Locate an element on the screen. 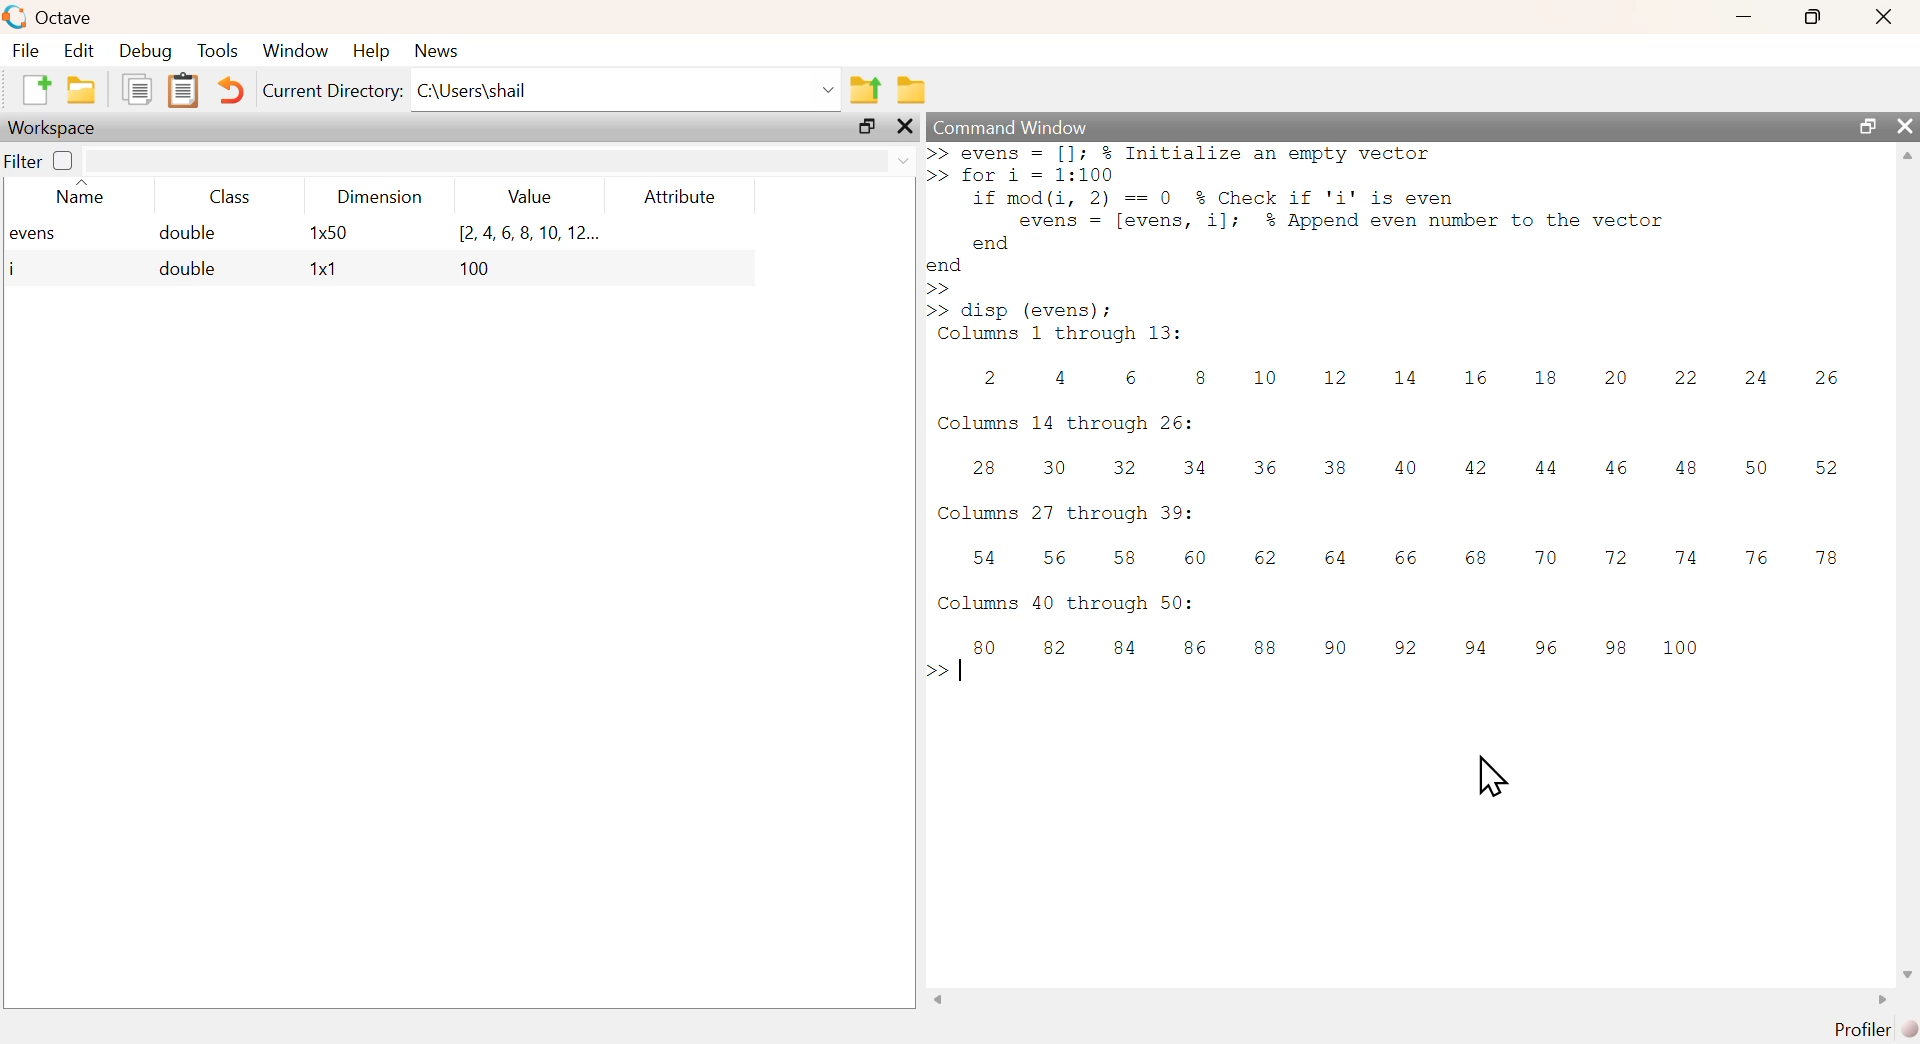 The height and width of the screenshot is (1044, 1920). close is located at coordinates (905, 128).